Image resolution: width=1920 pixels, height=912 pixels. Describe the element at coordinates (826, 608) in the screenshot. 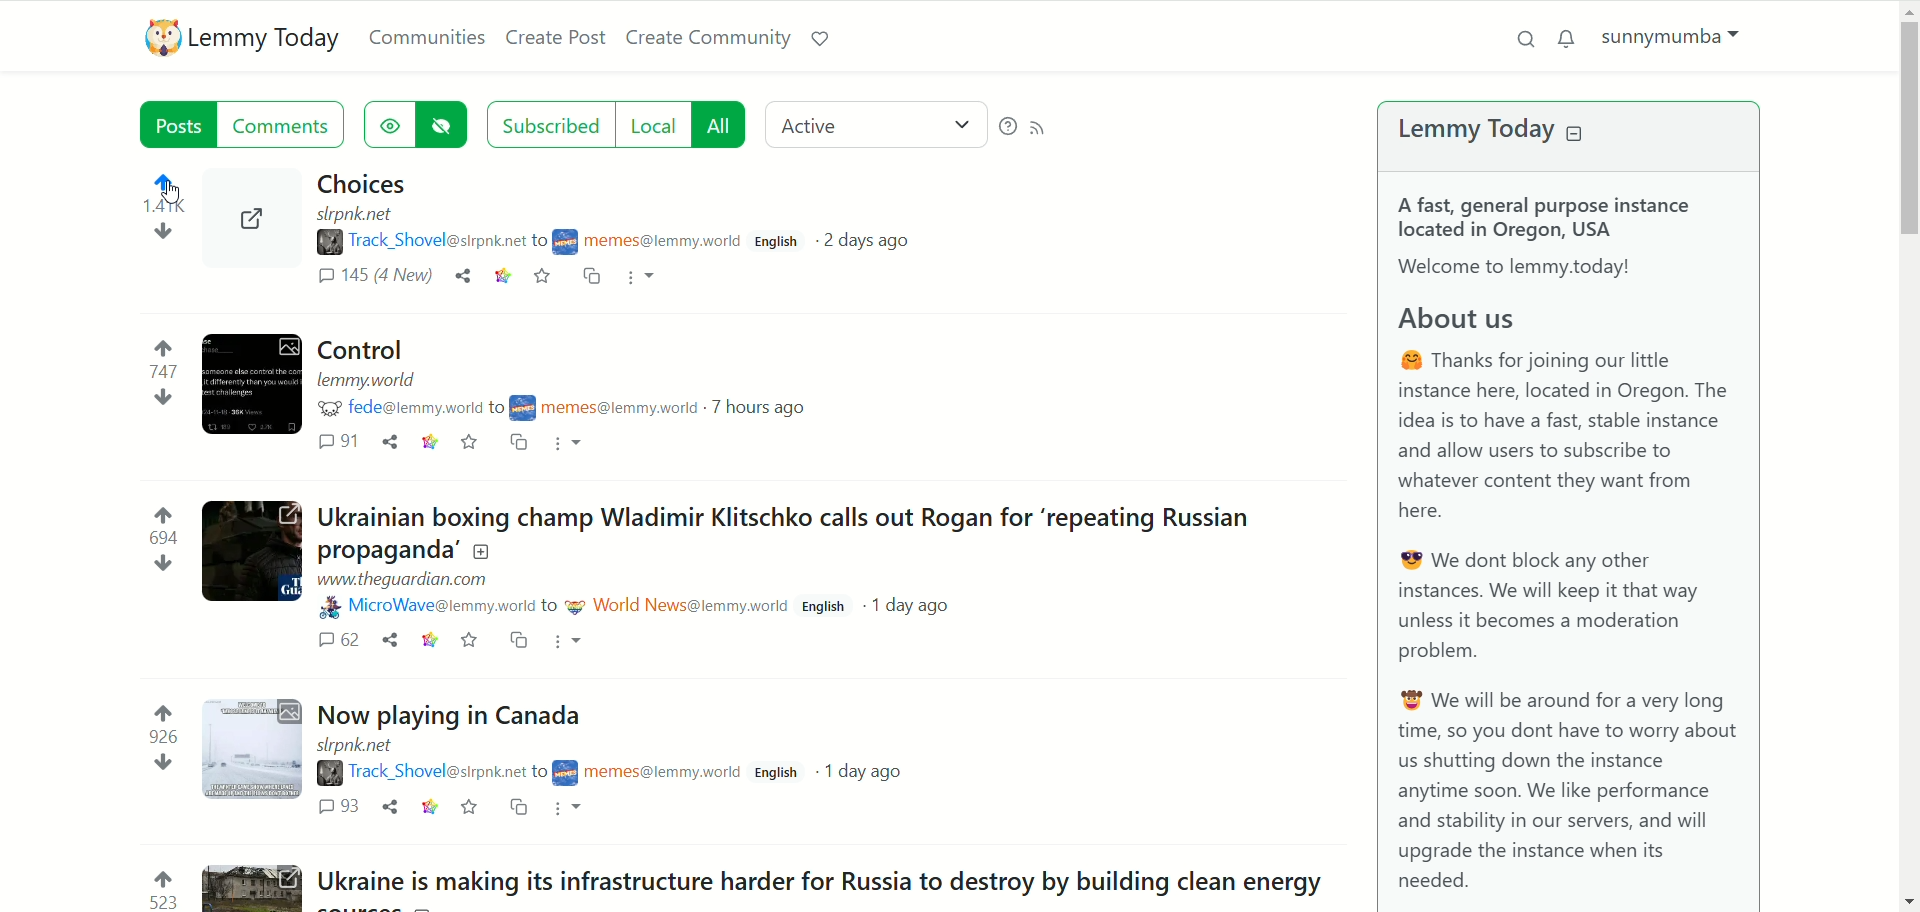

I see `d English` at that location.